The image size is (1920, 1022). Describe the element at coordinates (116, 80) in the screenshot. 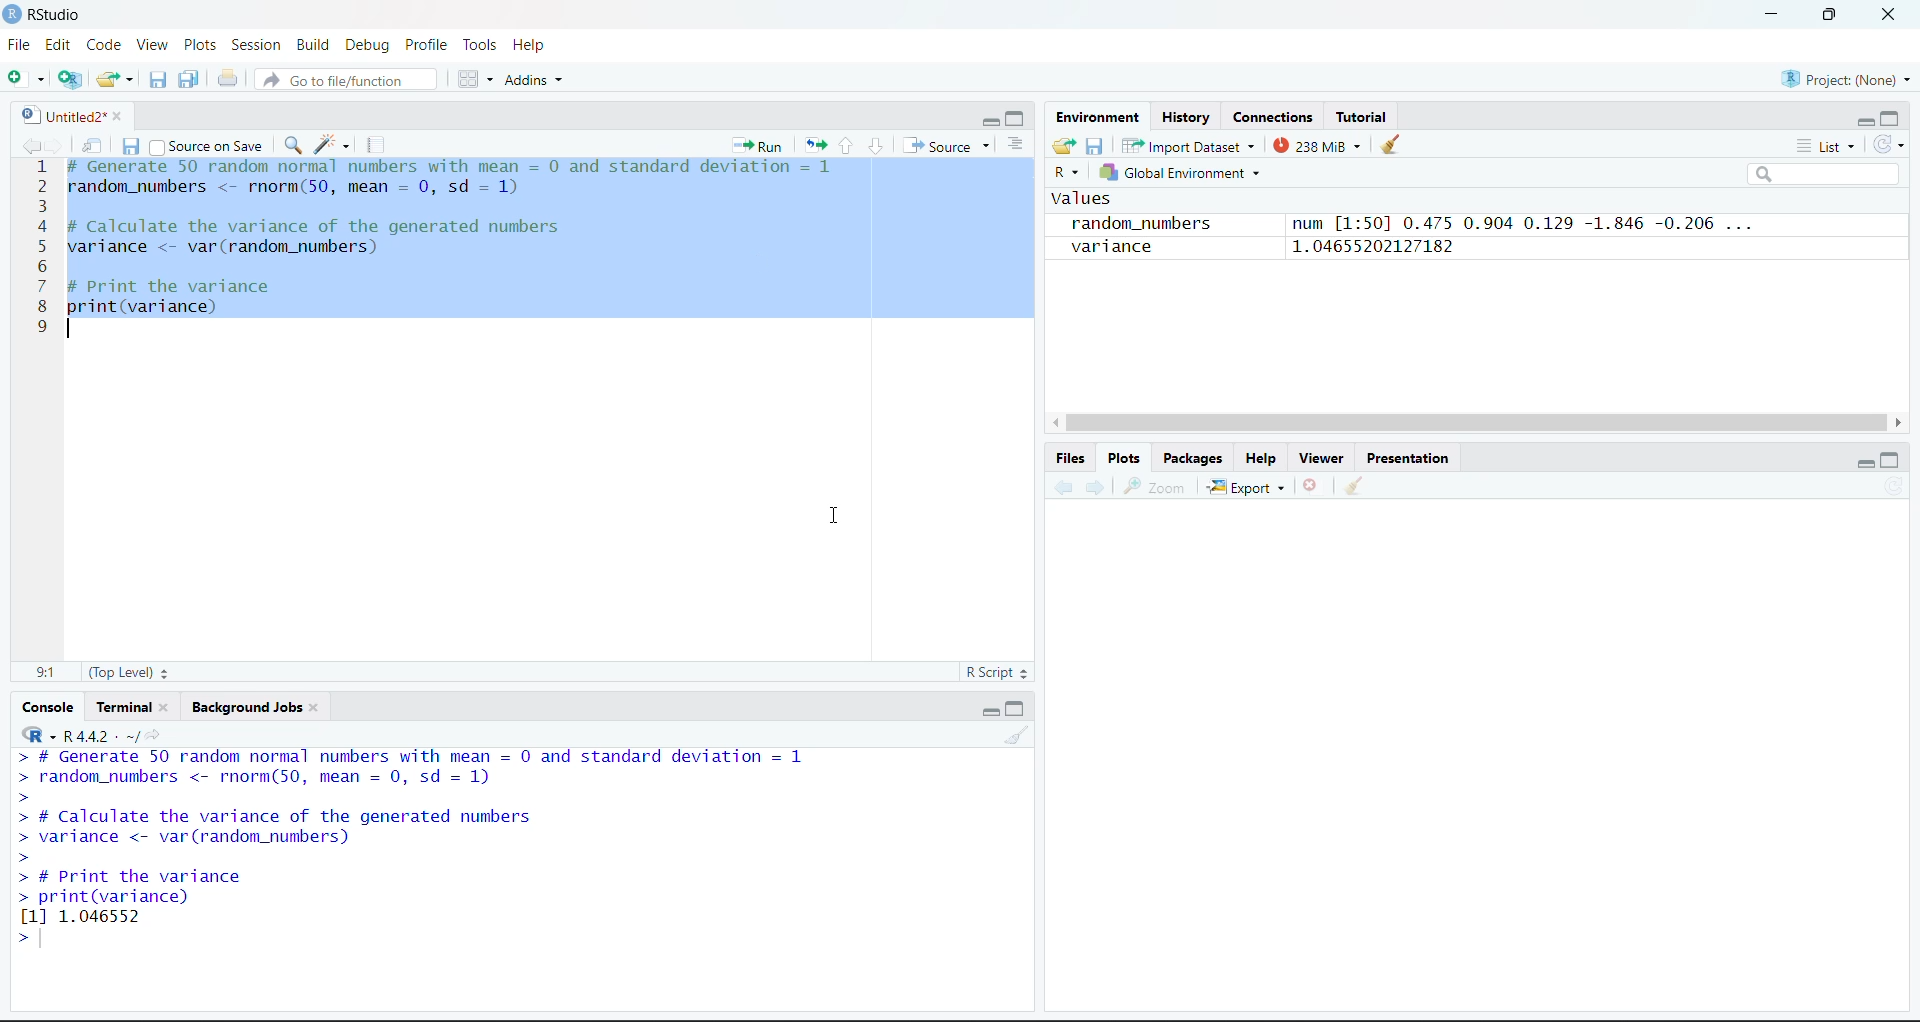

I see `open file` at that location.